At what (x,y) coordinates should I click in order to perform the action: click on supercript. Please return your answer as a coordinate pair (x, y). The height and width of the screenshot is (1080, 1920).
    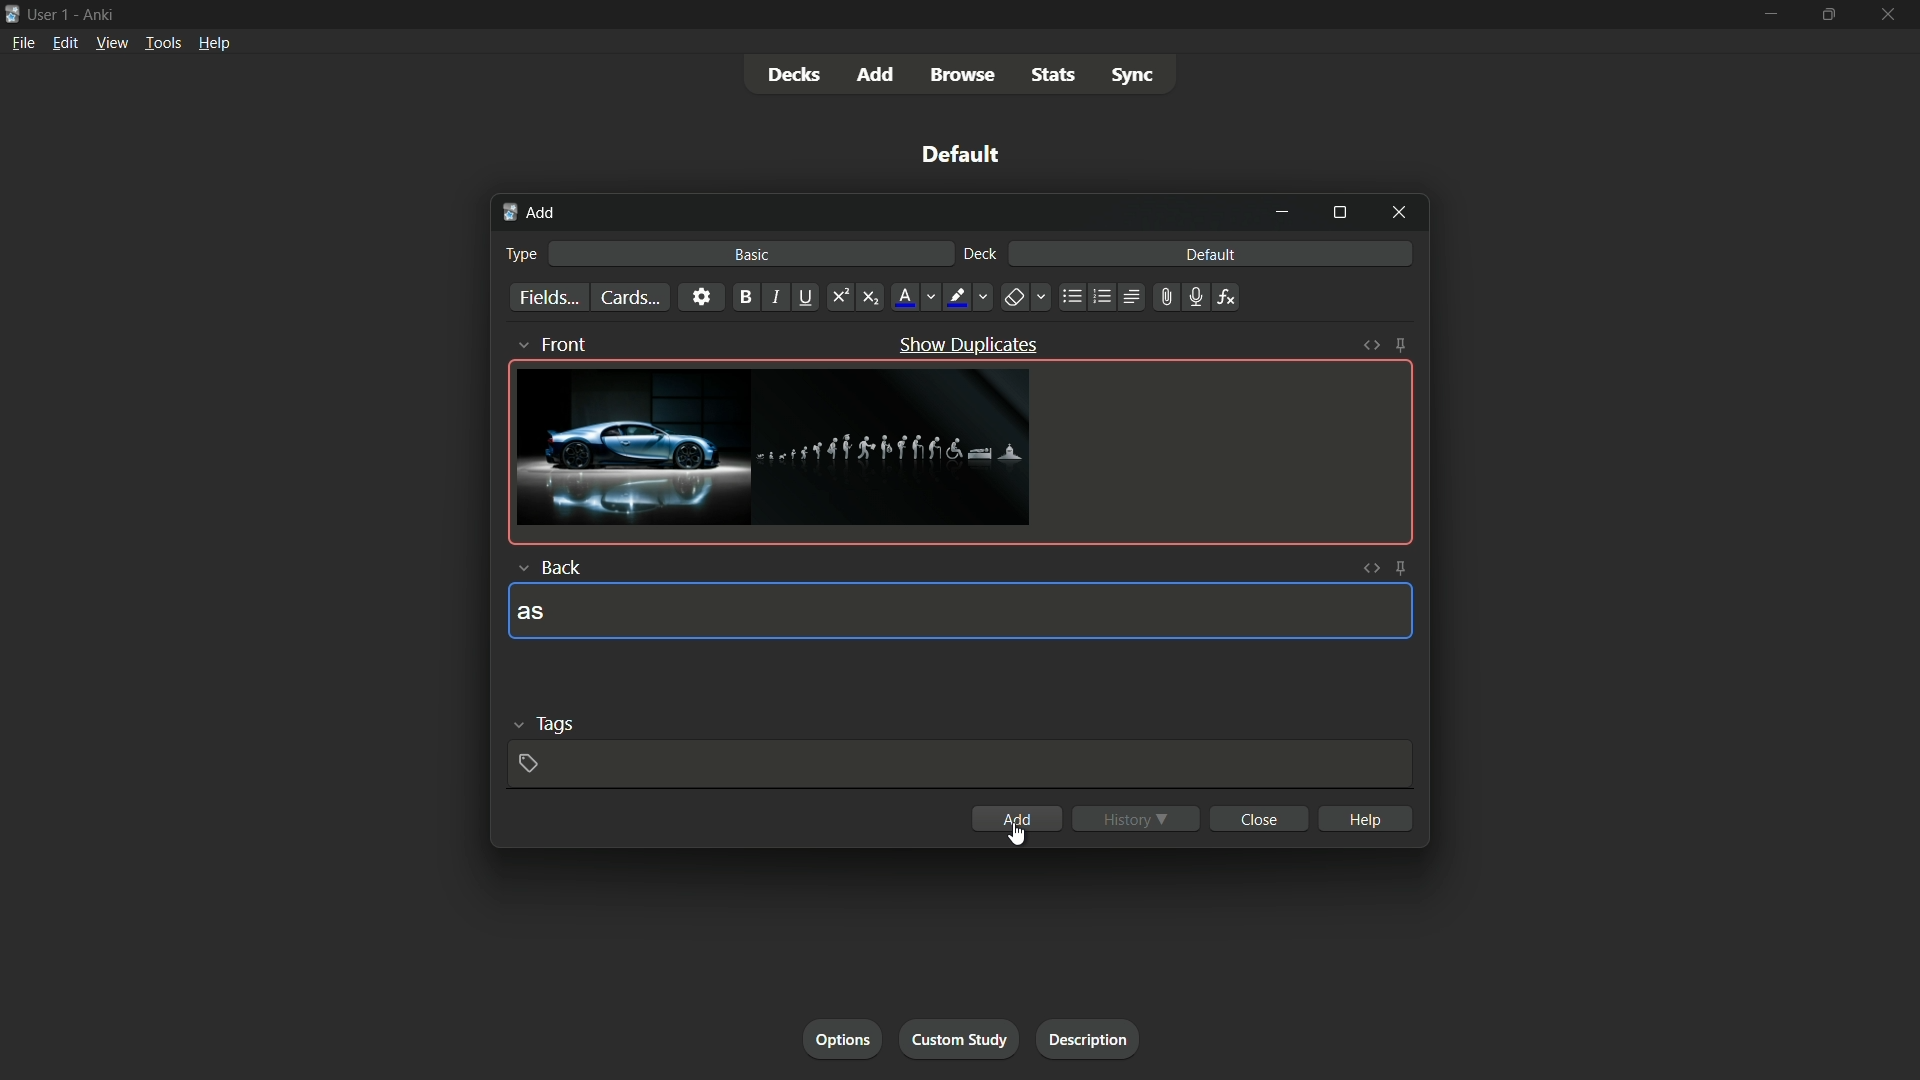
    Looking at the image, I should click on (842, 296).